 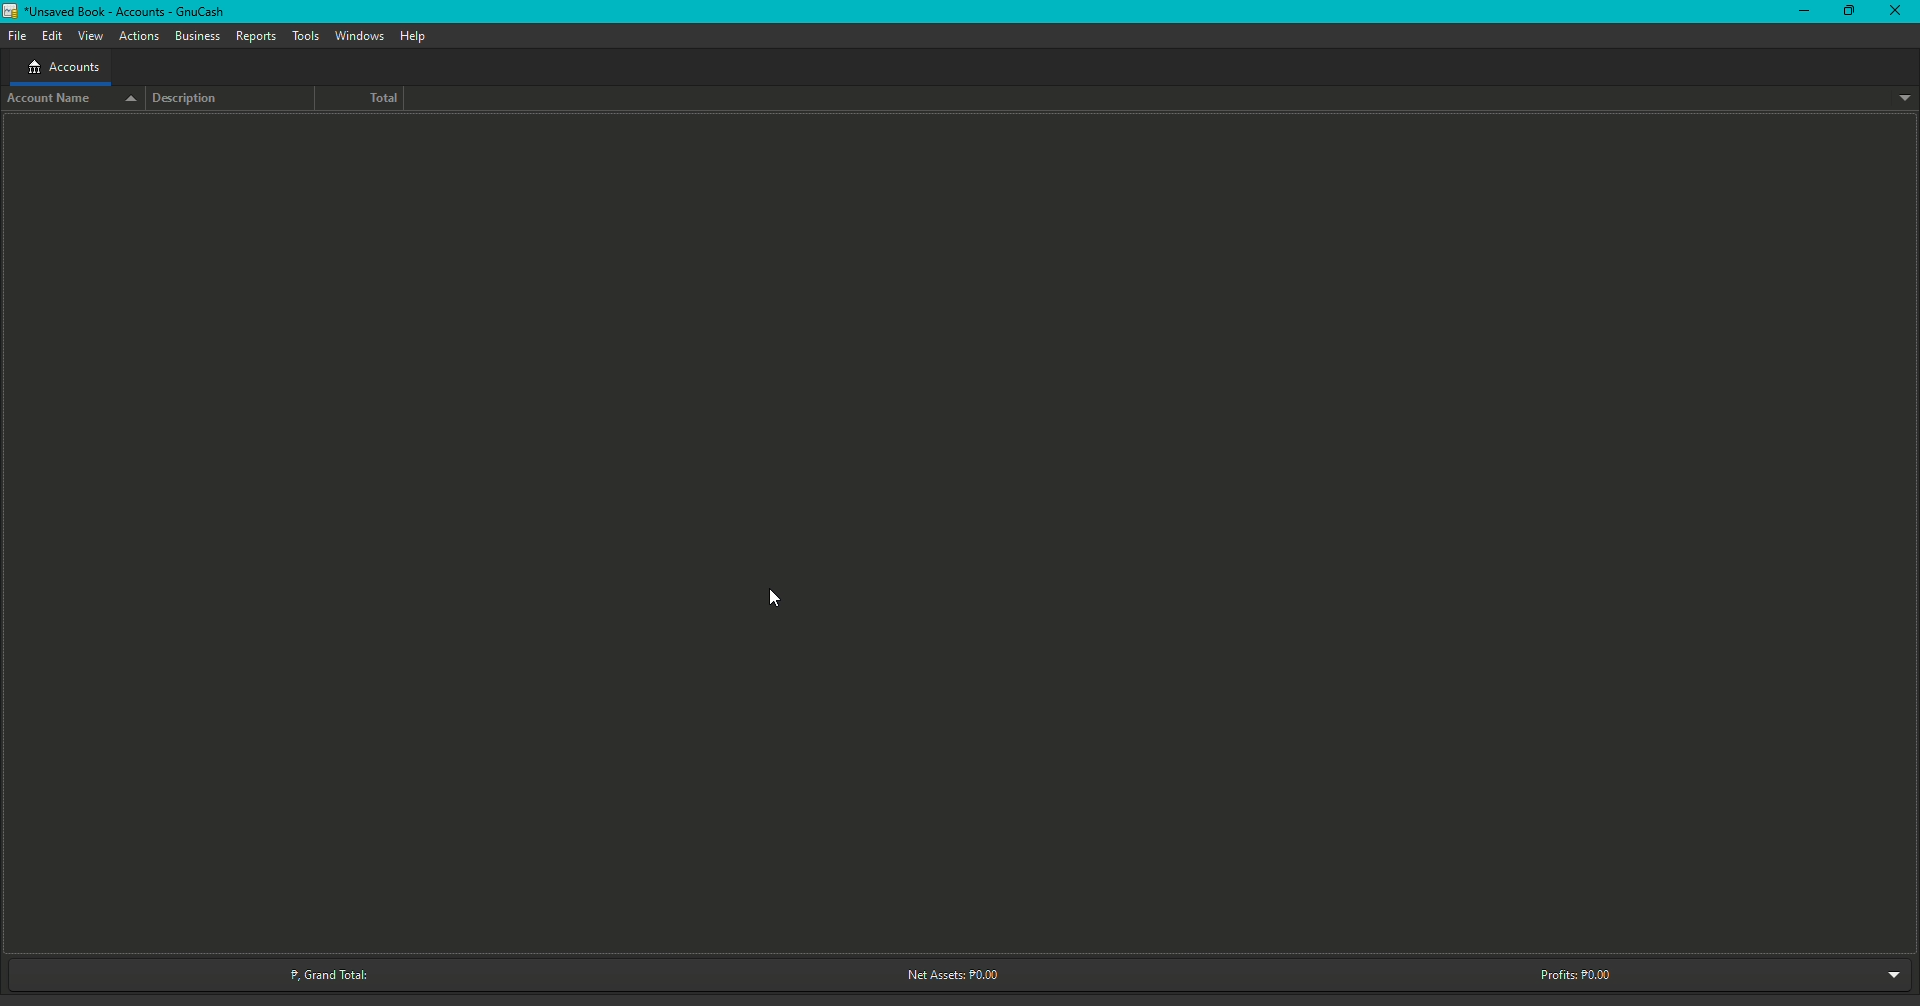 I want to click on View, so click(x=89, y=35).